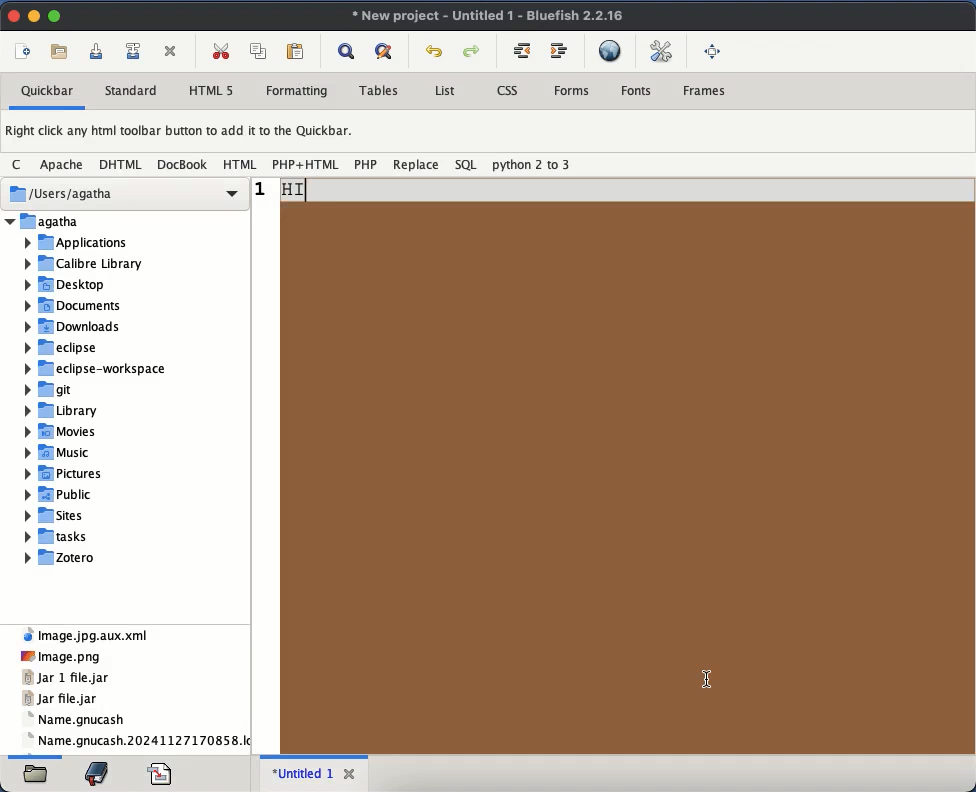  I want to click on replace, so click(417, 165).